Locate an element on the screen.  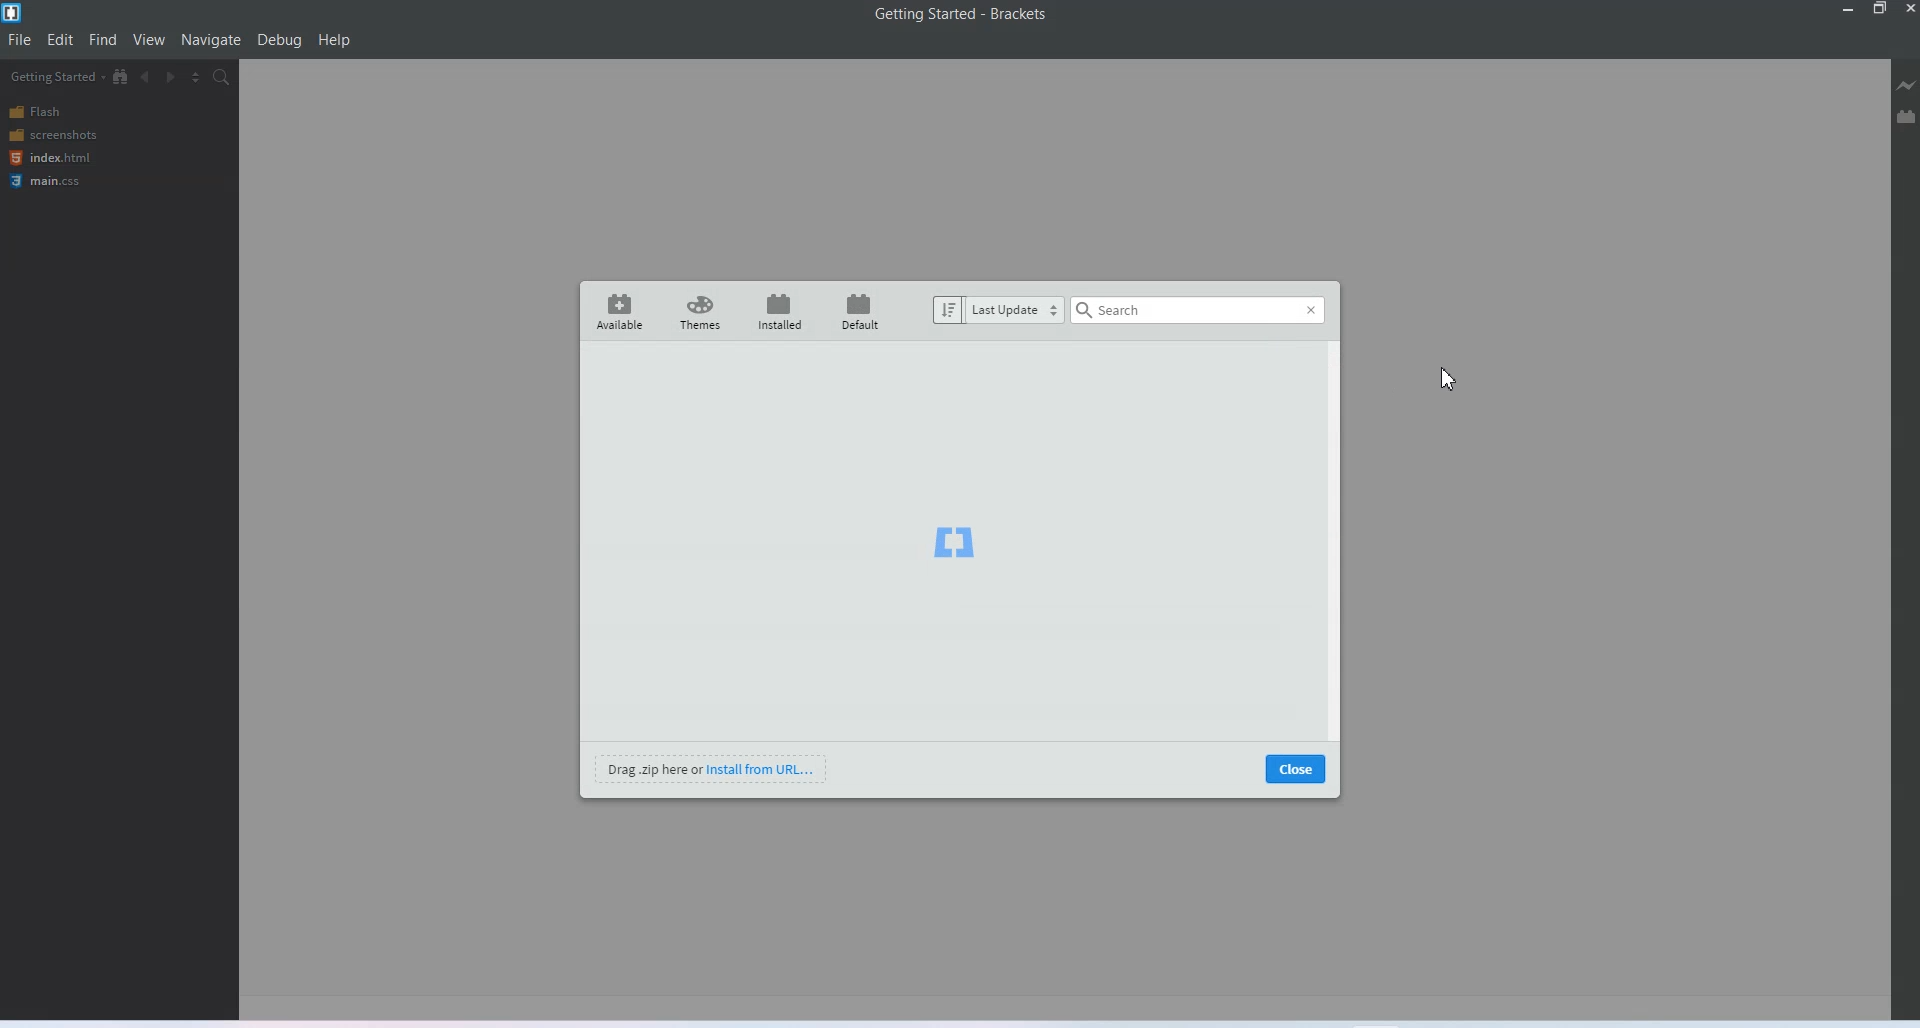
Debug is located at coordinates (280, 41).